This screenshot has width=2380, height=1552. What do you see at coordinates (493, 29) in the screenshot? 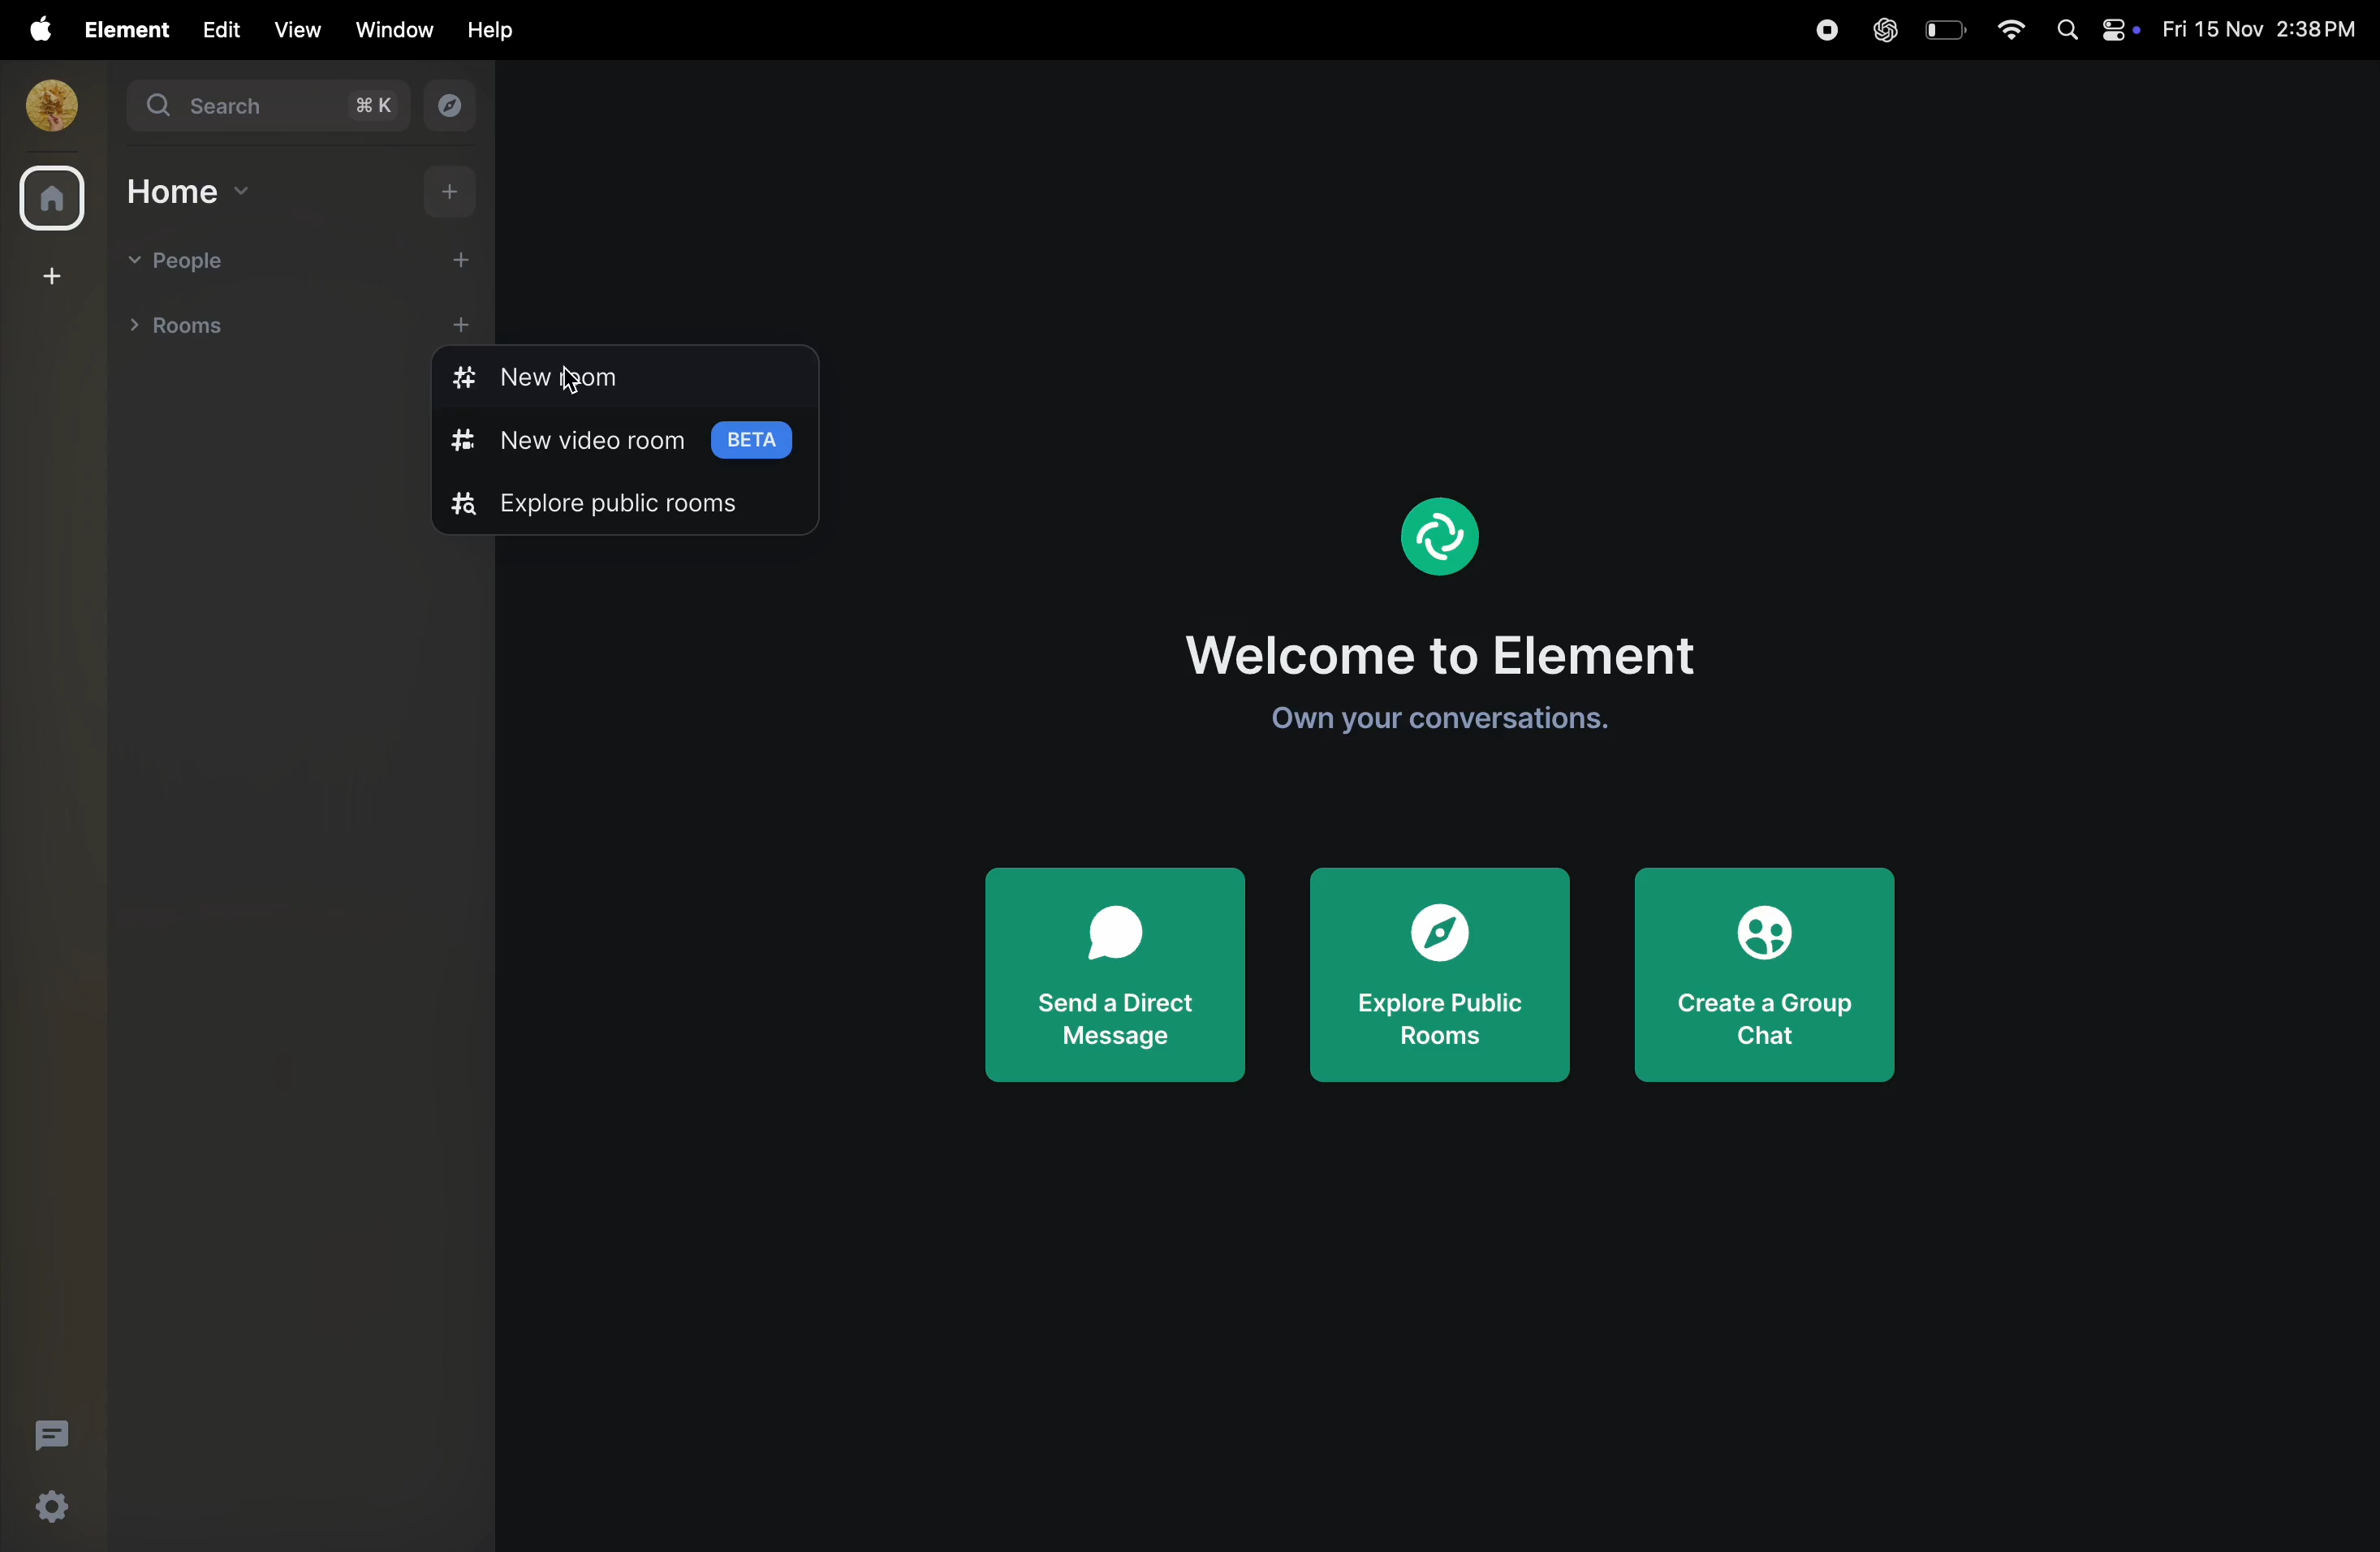
I see `help` at bounding box center [493, 29].